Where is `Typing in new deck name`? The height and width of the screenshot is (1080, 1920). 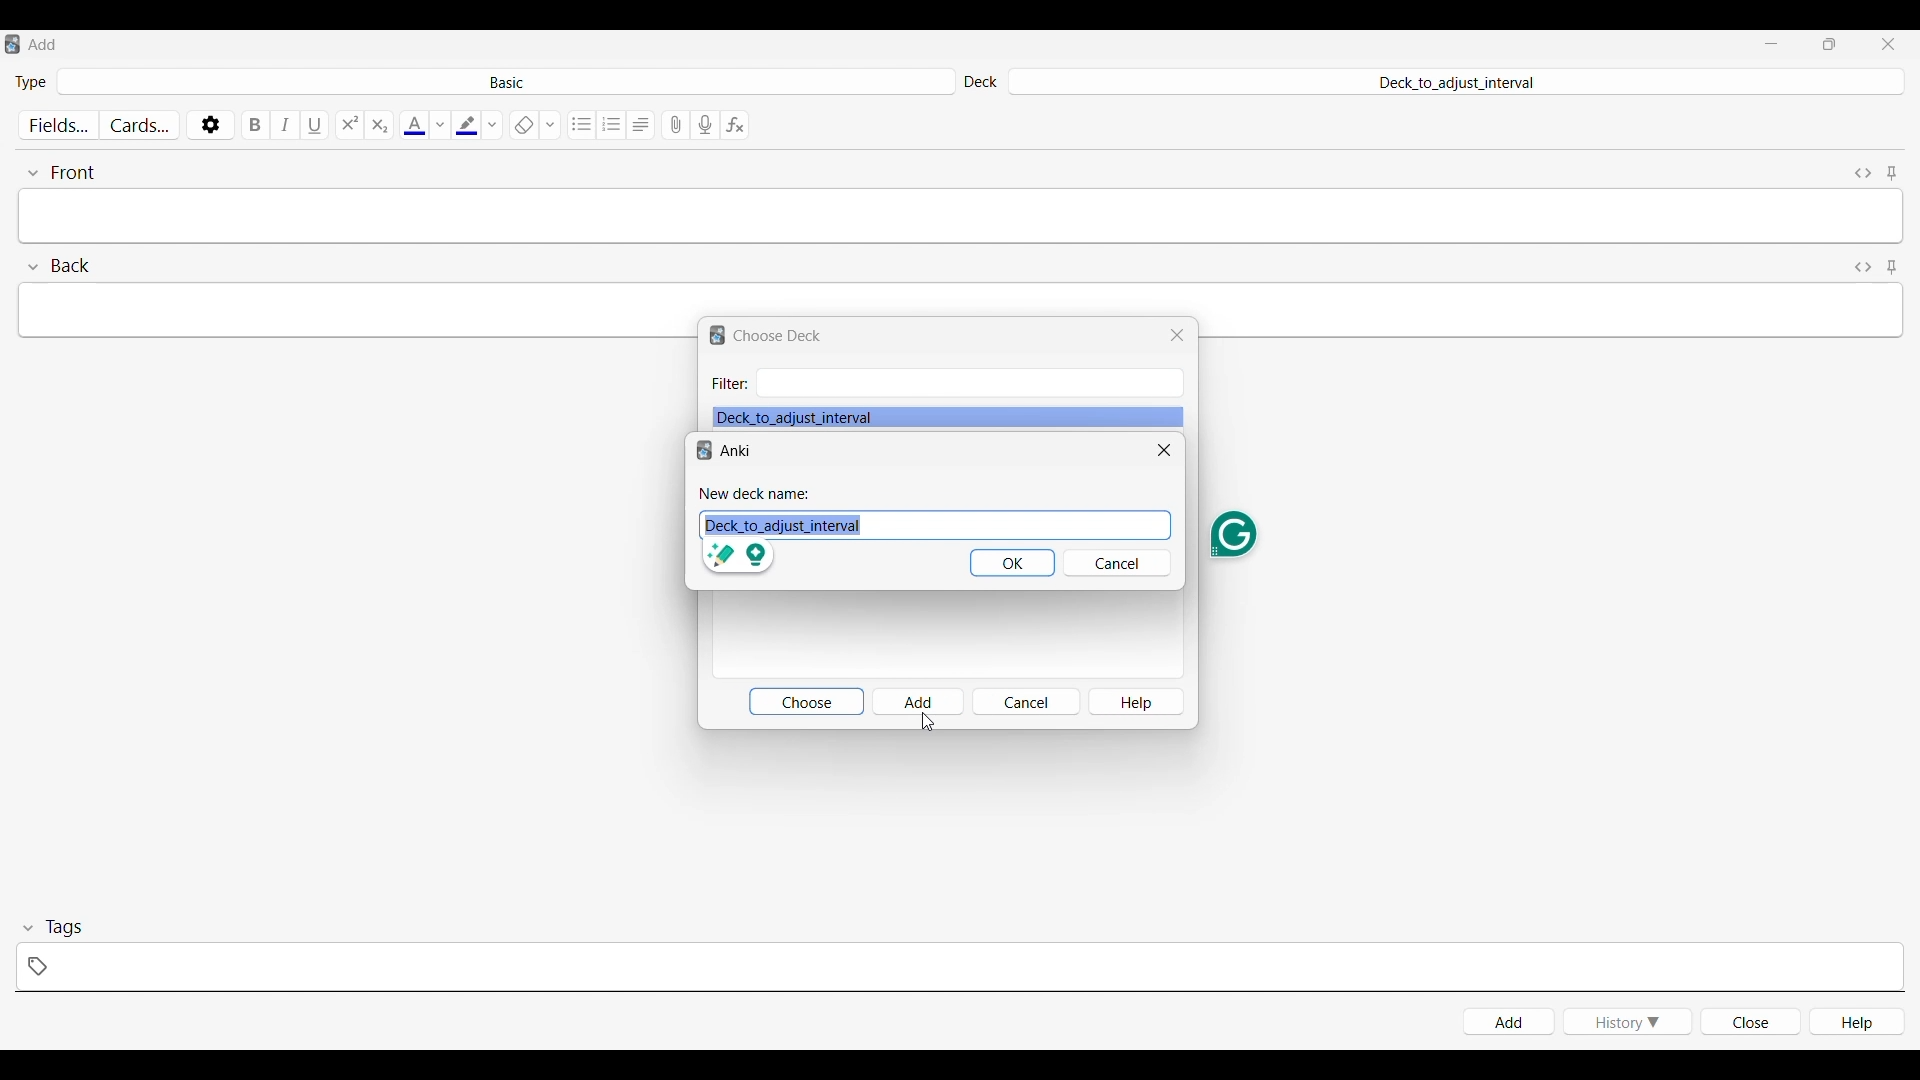 Typing in new deck name is located at coordinates (910, 525).